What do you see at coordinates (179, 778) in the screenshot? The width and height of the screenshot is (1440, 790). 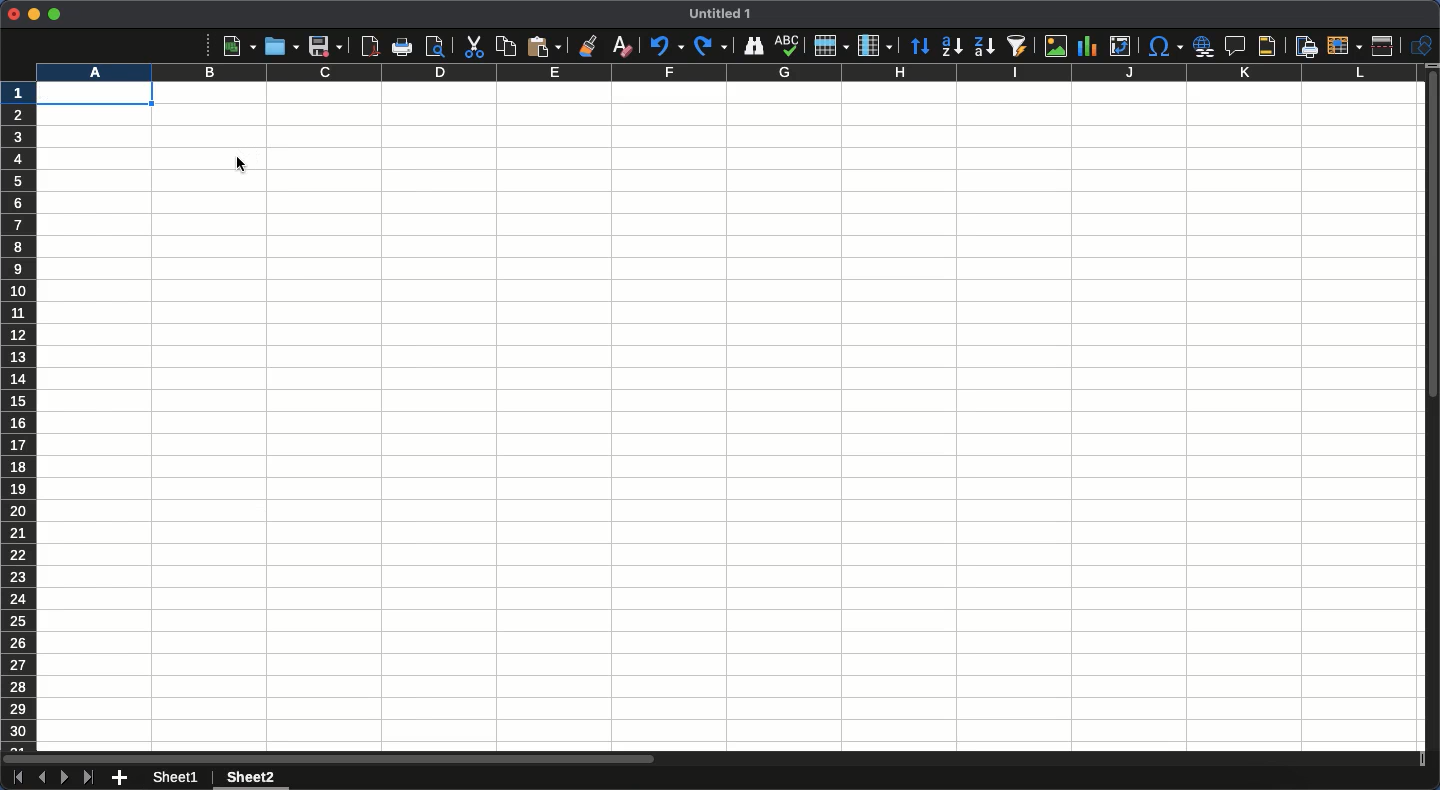 I see `Sheet 1` at bounding box center [179, 778].